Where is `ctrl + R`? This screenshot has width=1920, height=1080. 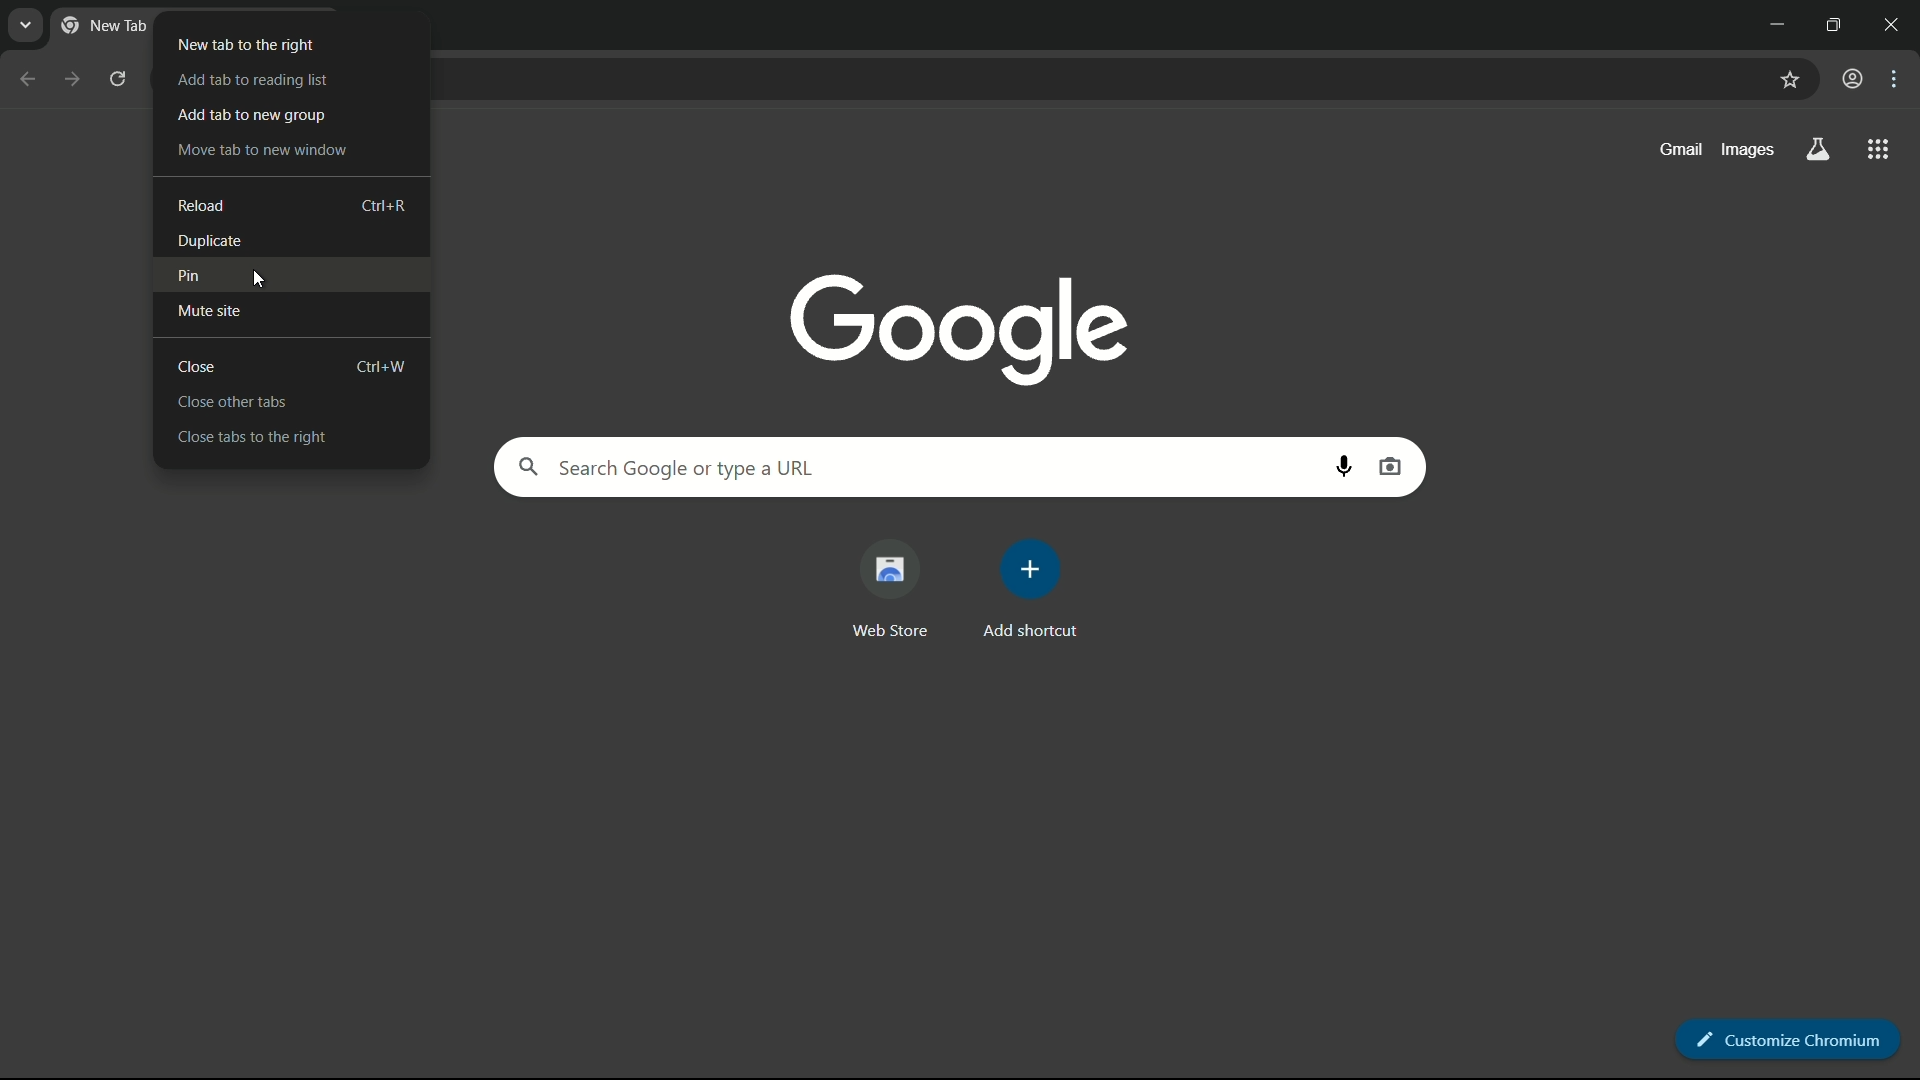
ctrl + R is located at coordinates (385, 207).